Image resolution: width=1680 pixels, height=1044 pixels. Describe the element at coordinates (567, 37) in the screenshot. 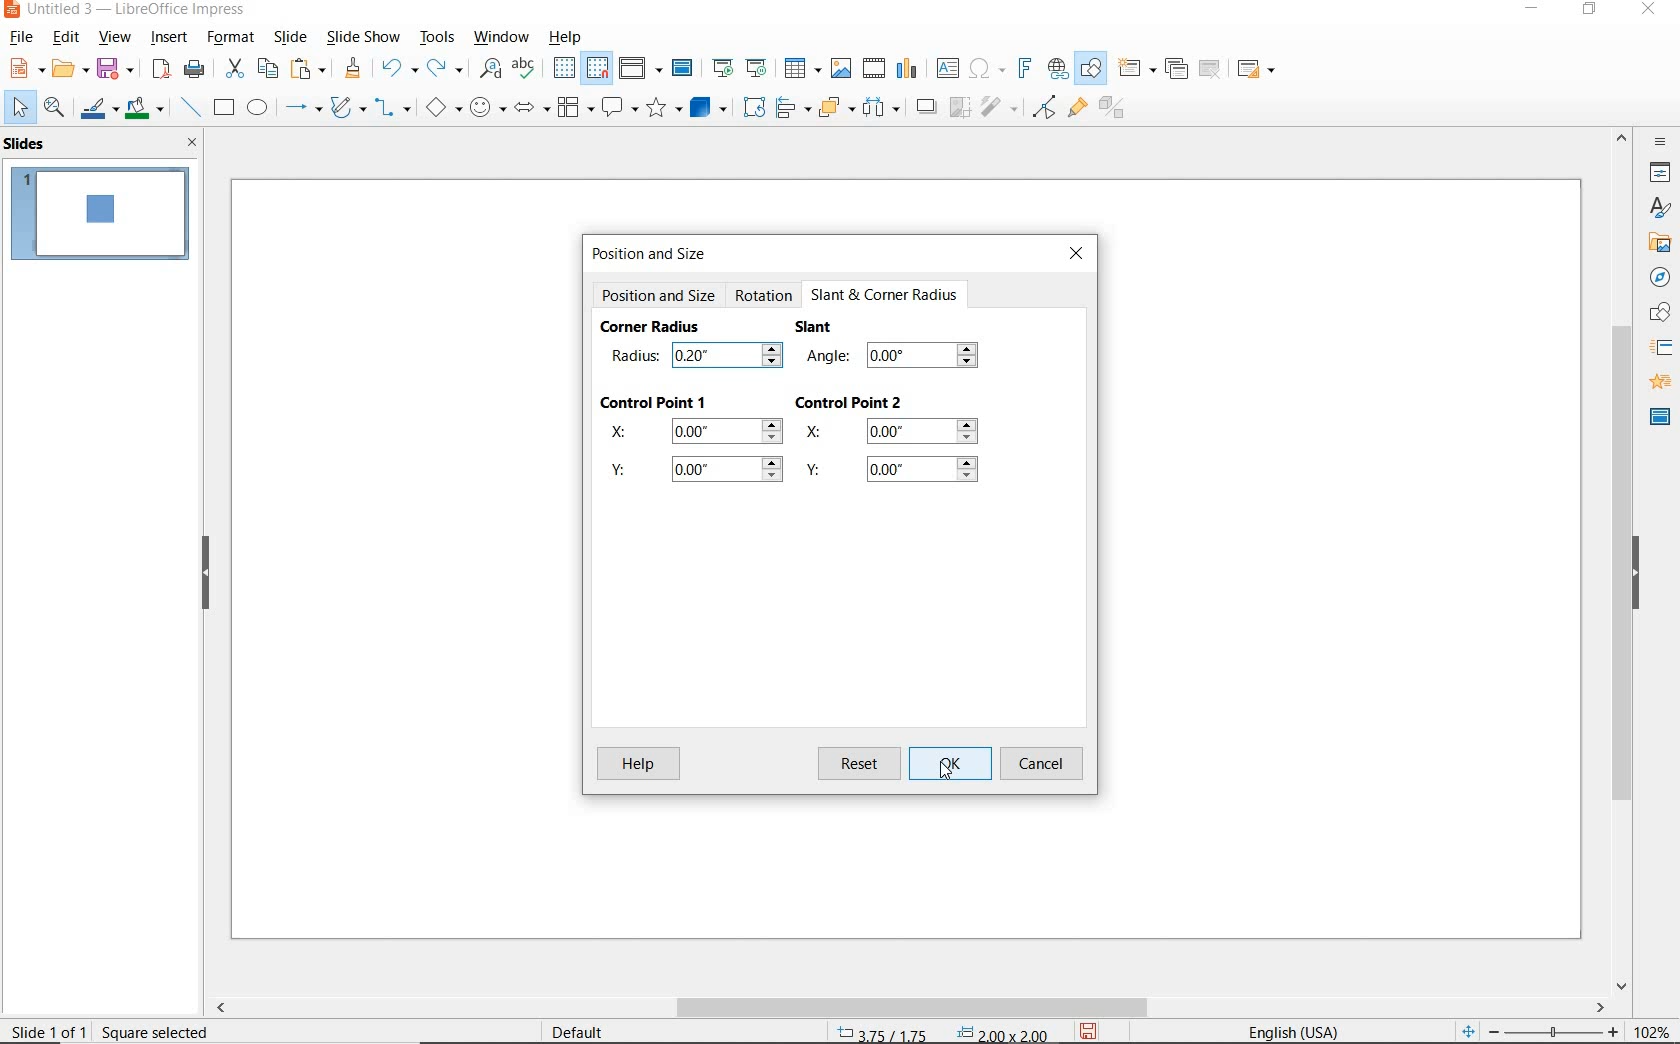

I see `help` at that location.